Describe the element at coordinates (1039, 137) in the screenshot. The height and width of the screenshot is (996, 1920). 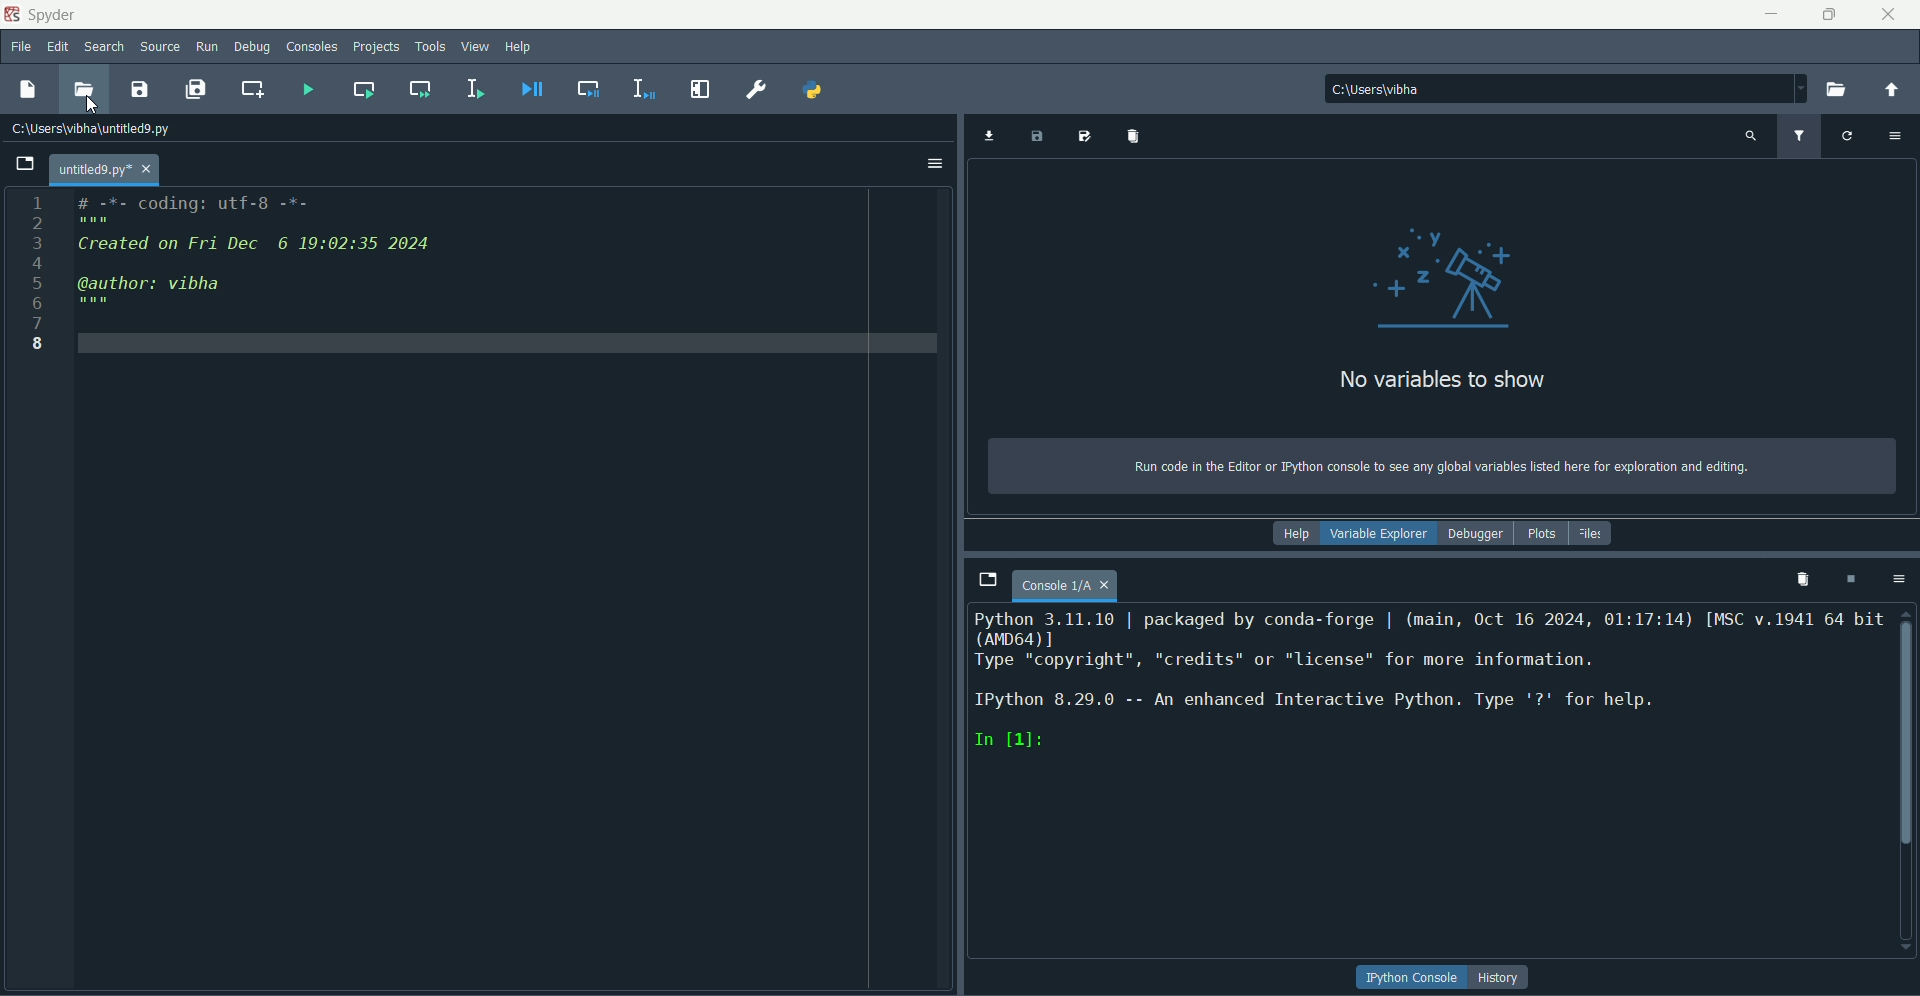
I see `save data` at that location.